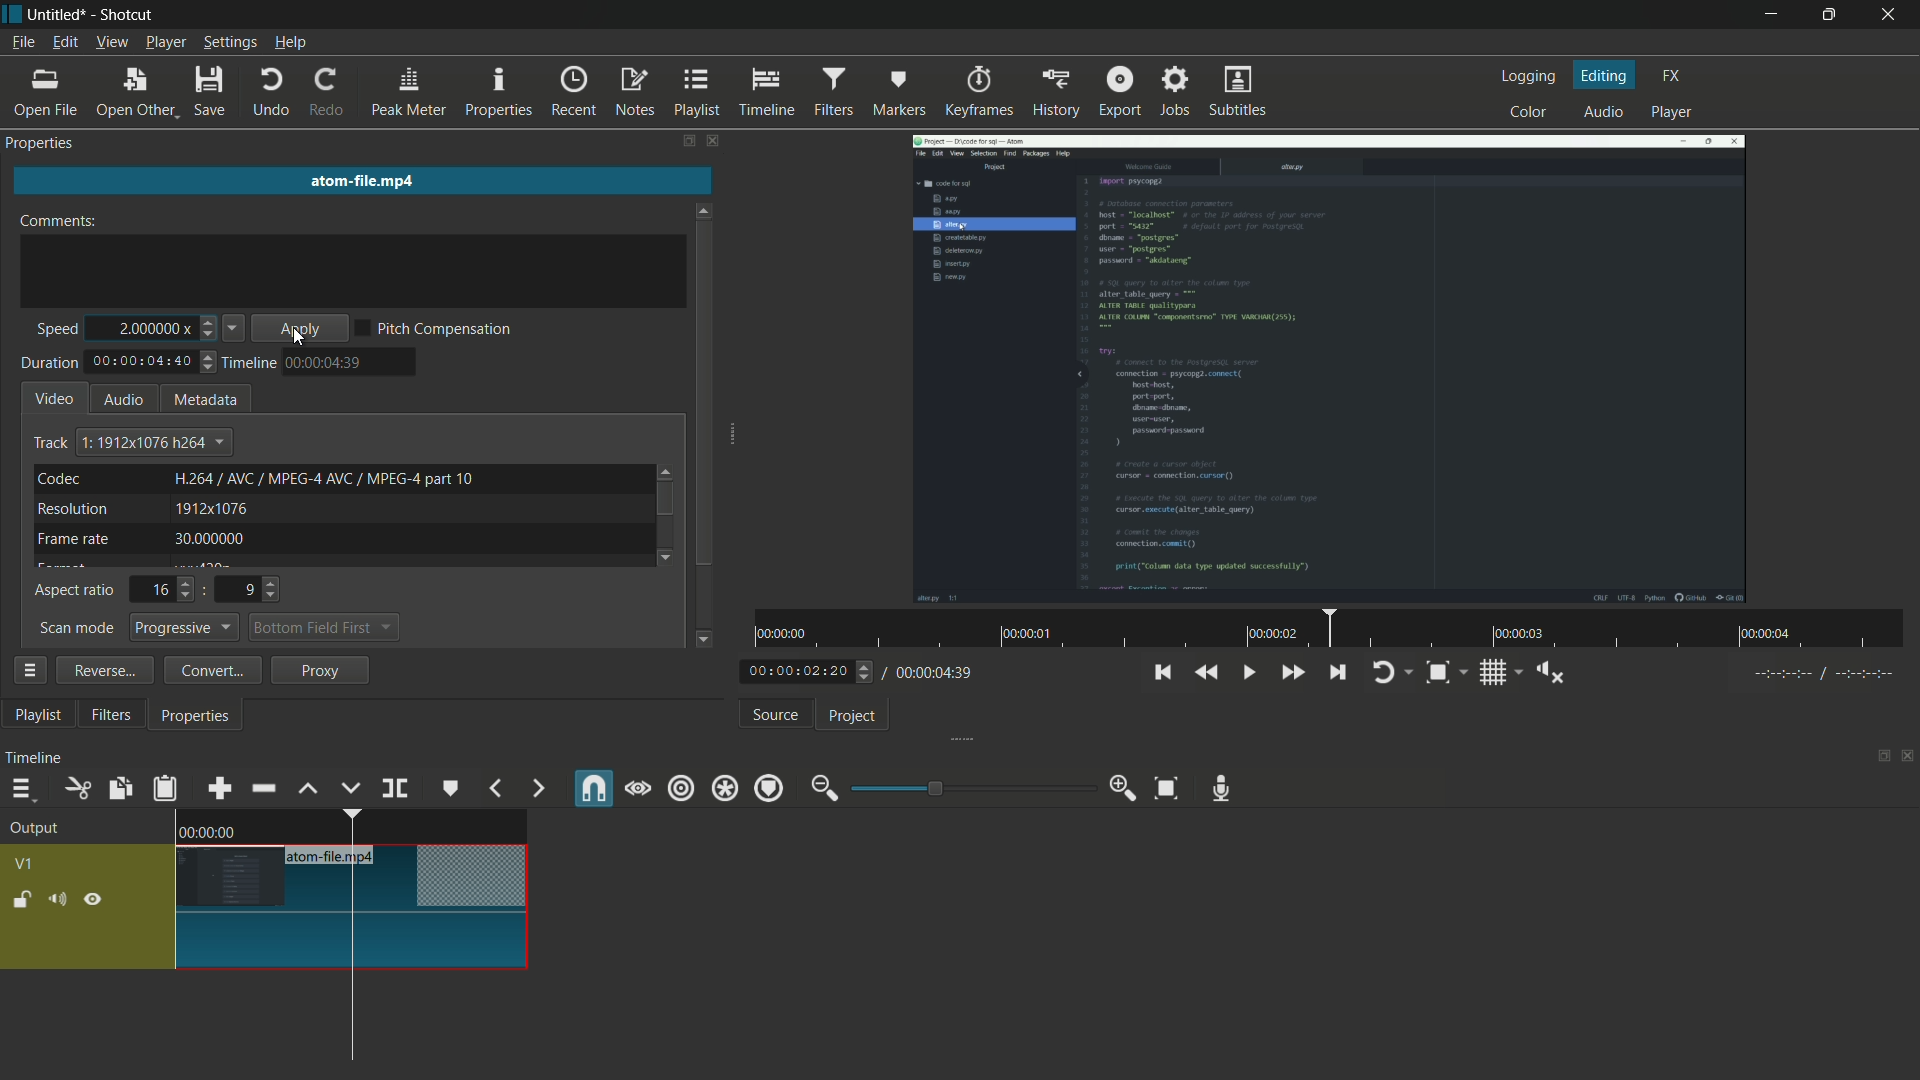 The image size is (1920, 1080). What do you see at coordinates (854, 715) in the screenshot?
I see `project` at bounding box center [854, 715].